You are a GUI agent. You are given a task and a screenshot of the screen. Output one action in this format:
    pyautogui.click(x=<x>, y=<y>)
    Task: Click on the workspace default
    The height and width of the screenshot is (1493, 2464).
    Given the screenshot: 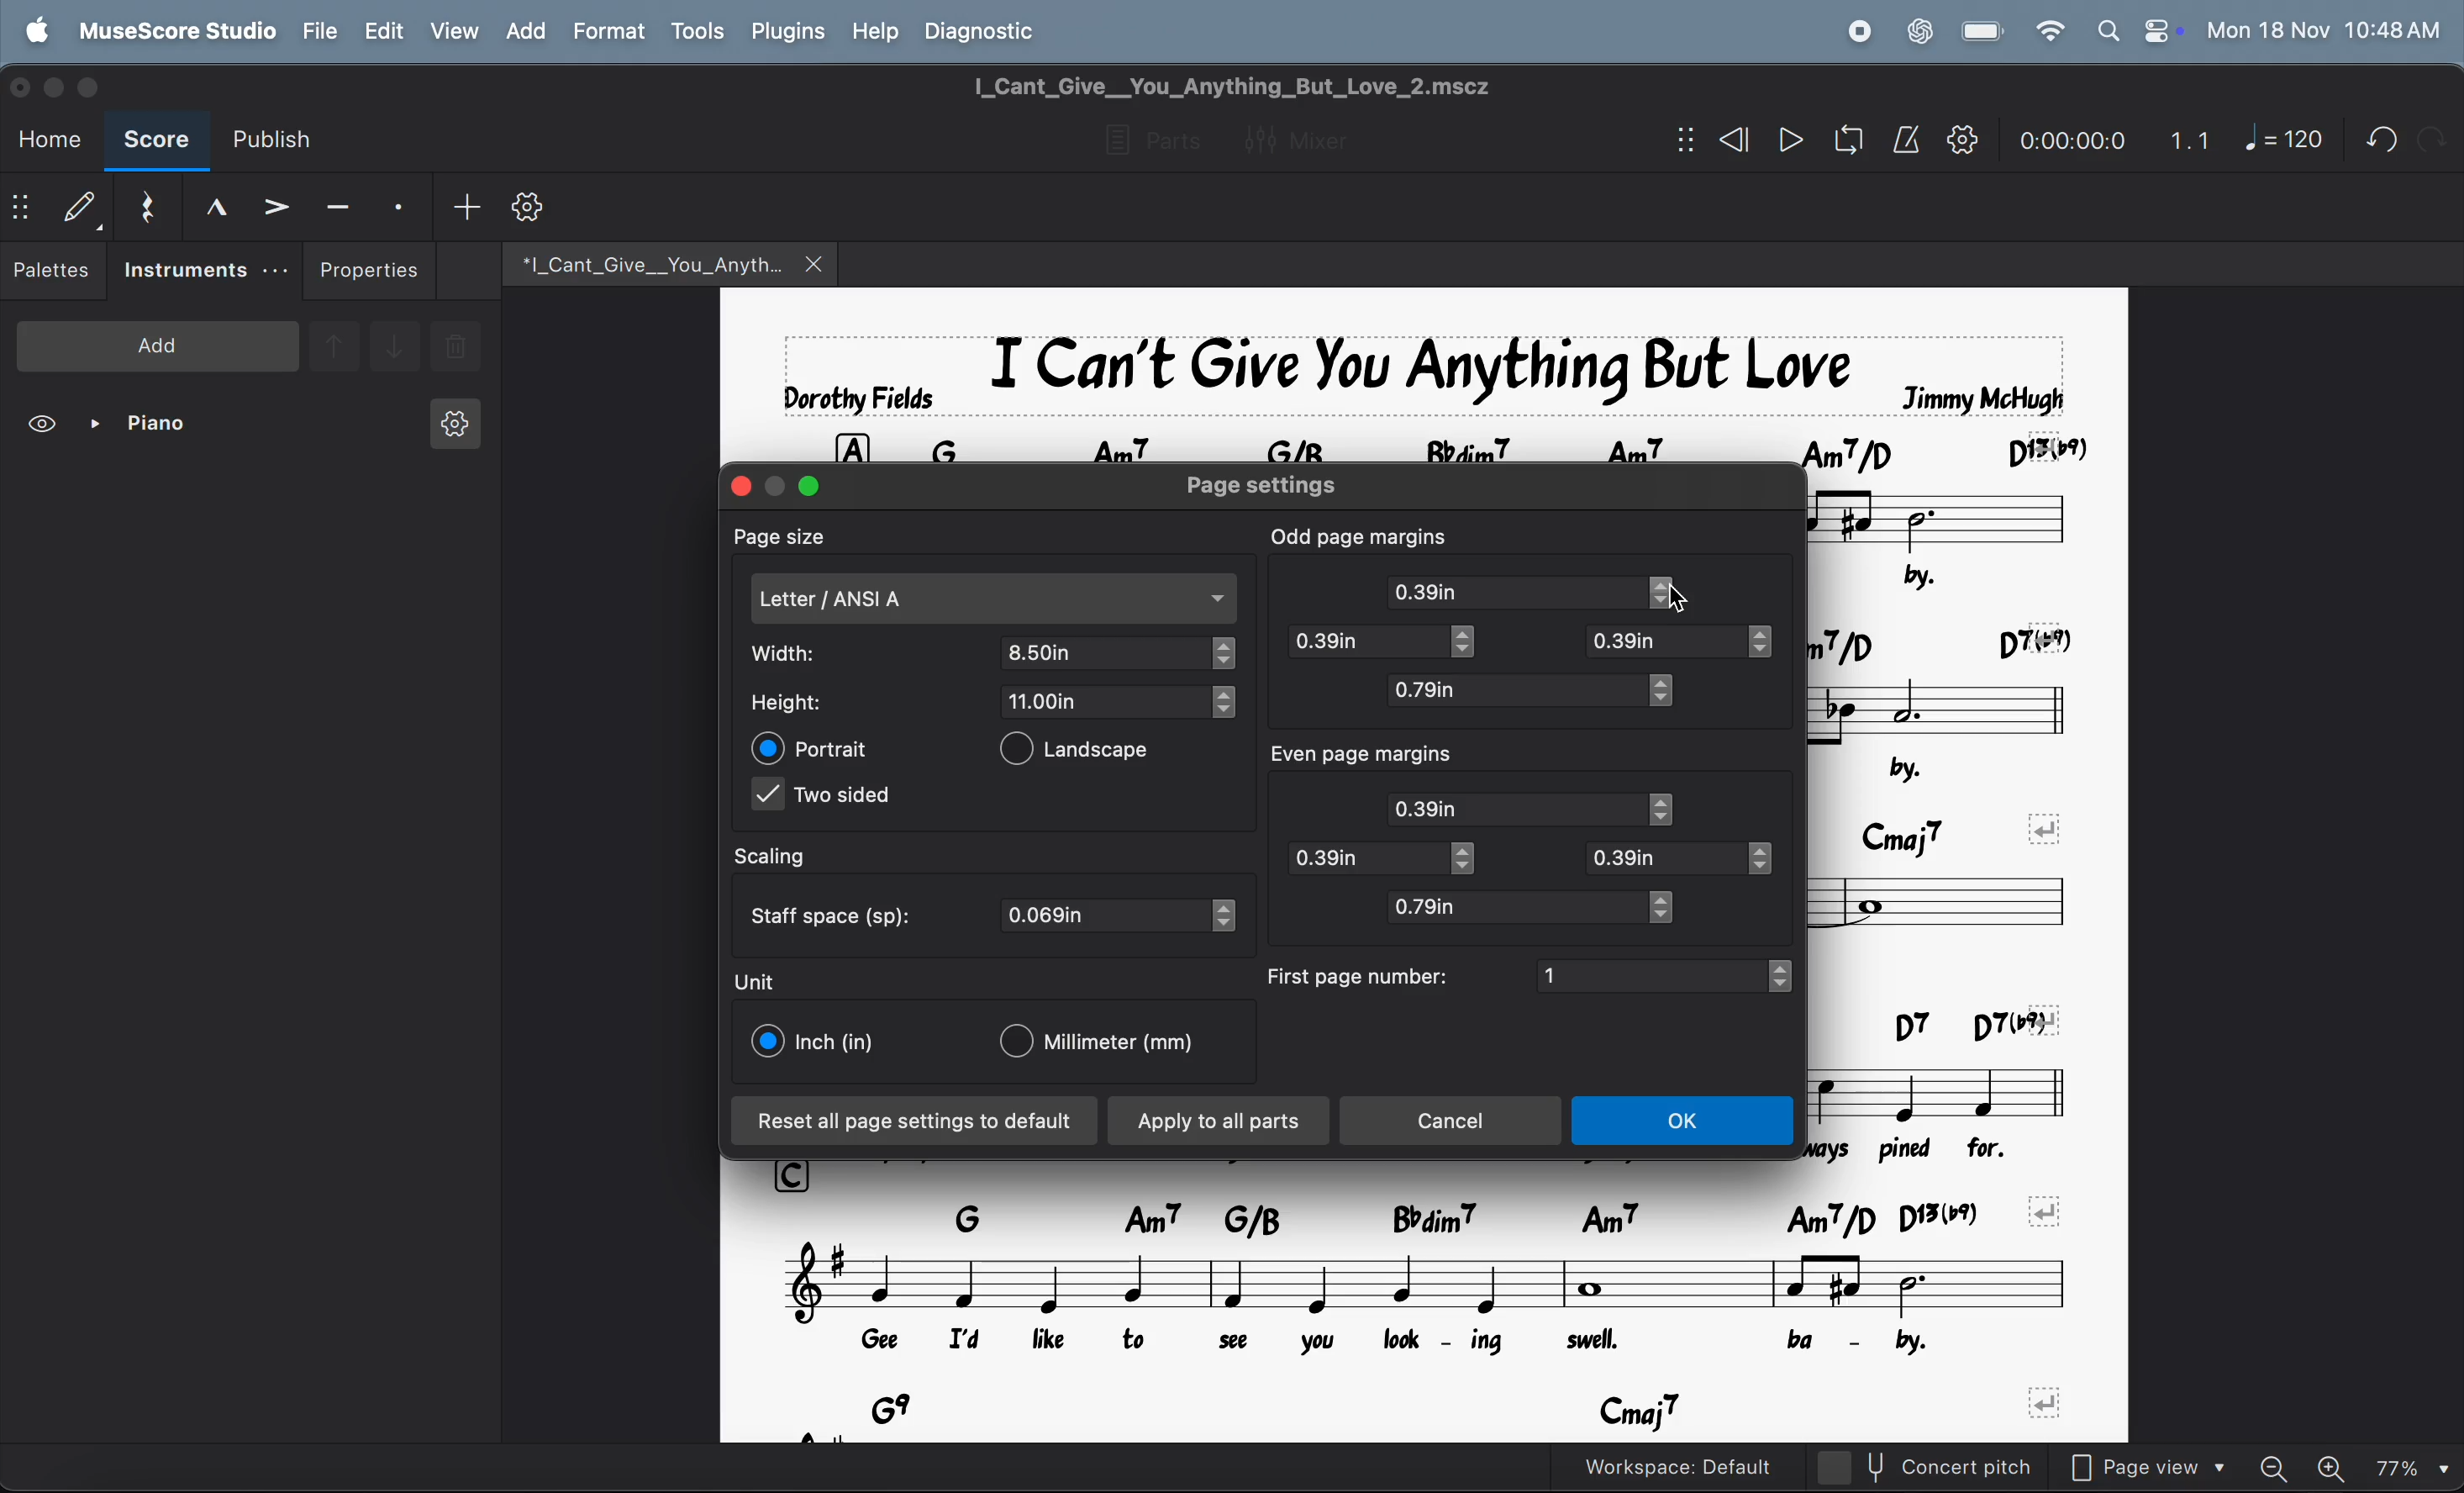 What is the action you would take?
    pyautogui.click(x=1719, y=1466)
    